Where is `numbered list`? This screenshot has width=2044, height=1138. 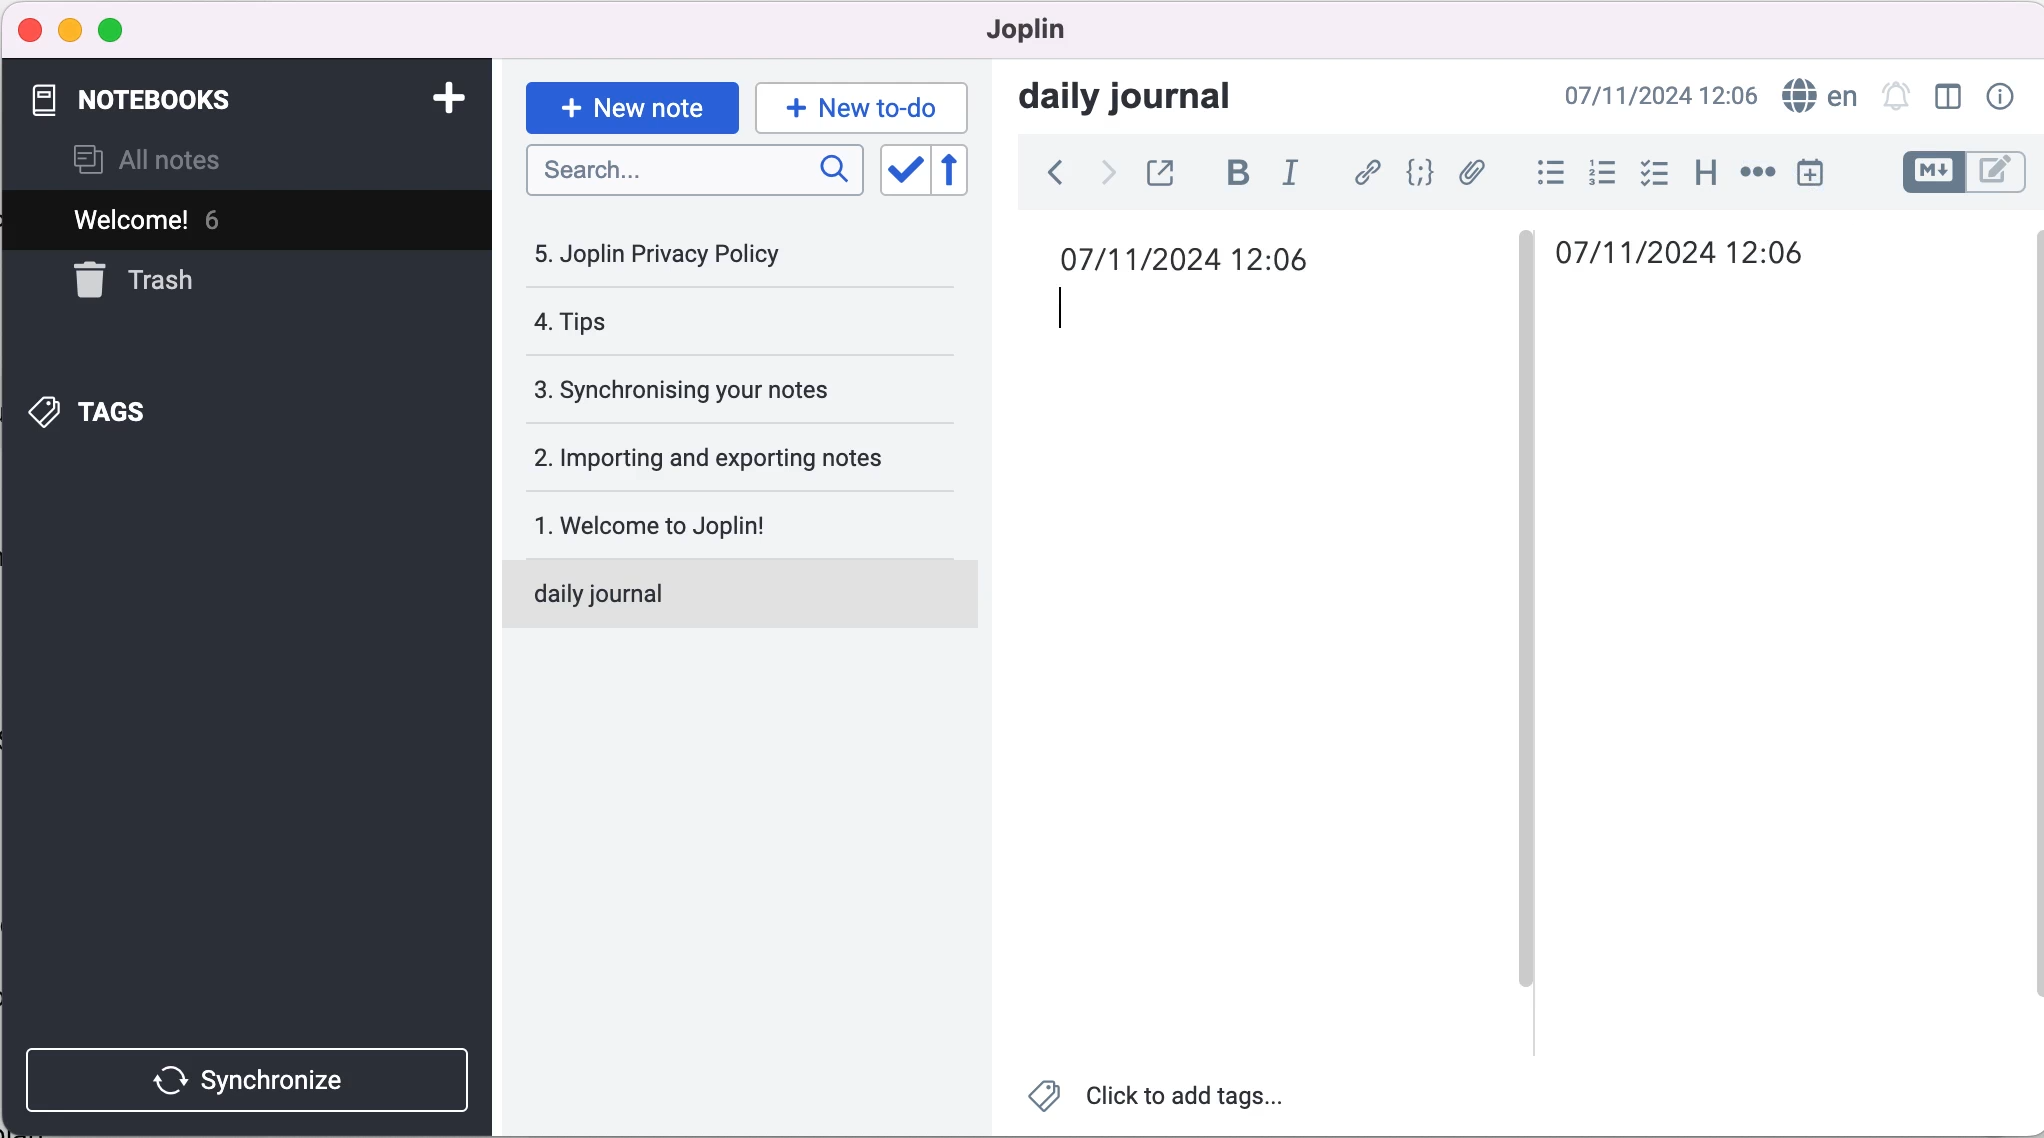
numbered list is located at coordinates (1596, 172).